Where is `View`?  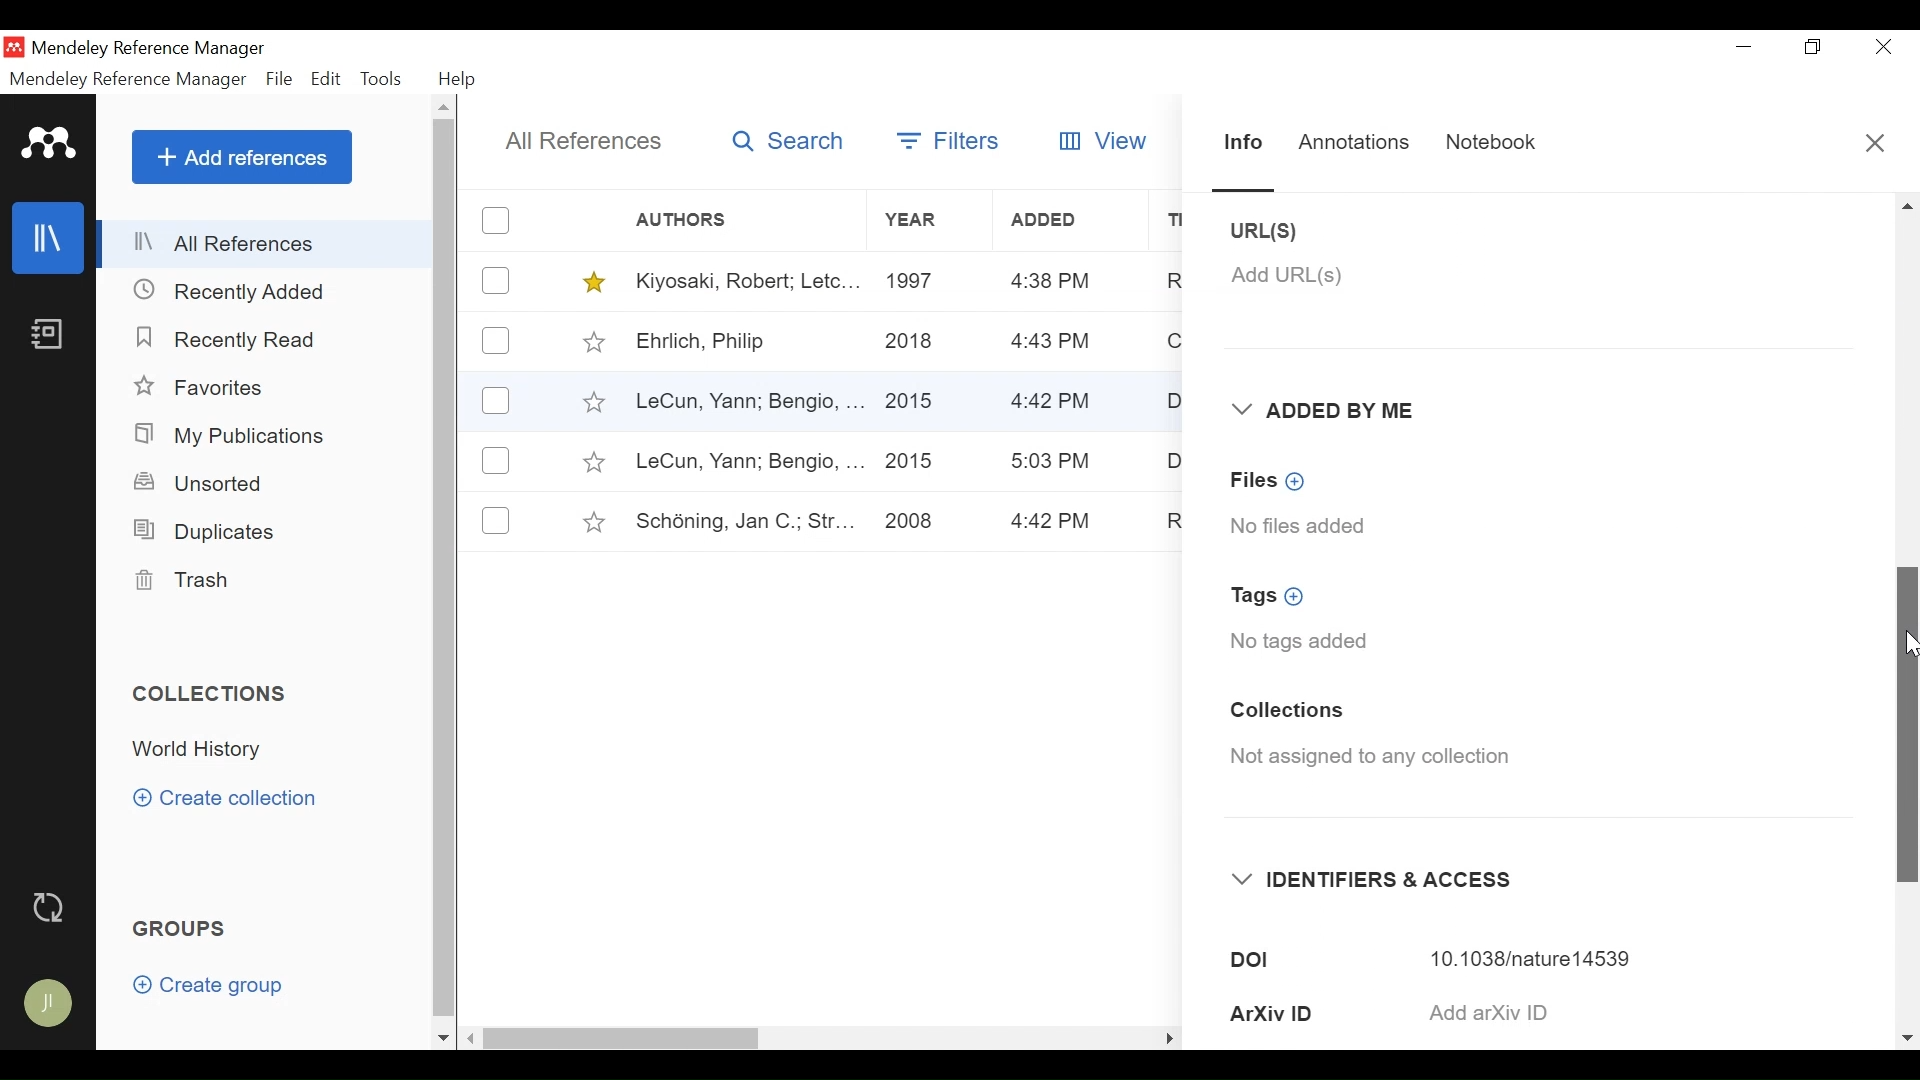
View is located at coordinates (1096, 141).